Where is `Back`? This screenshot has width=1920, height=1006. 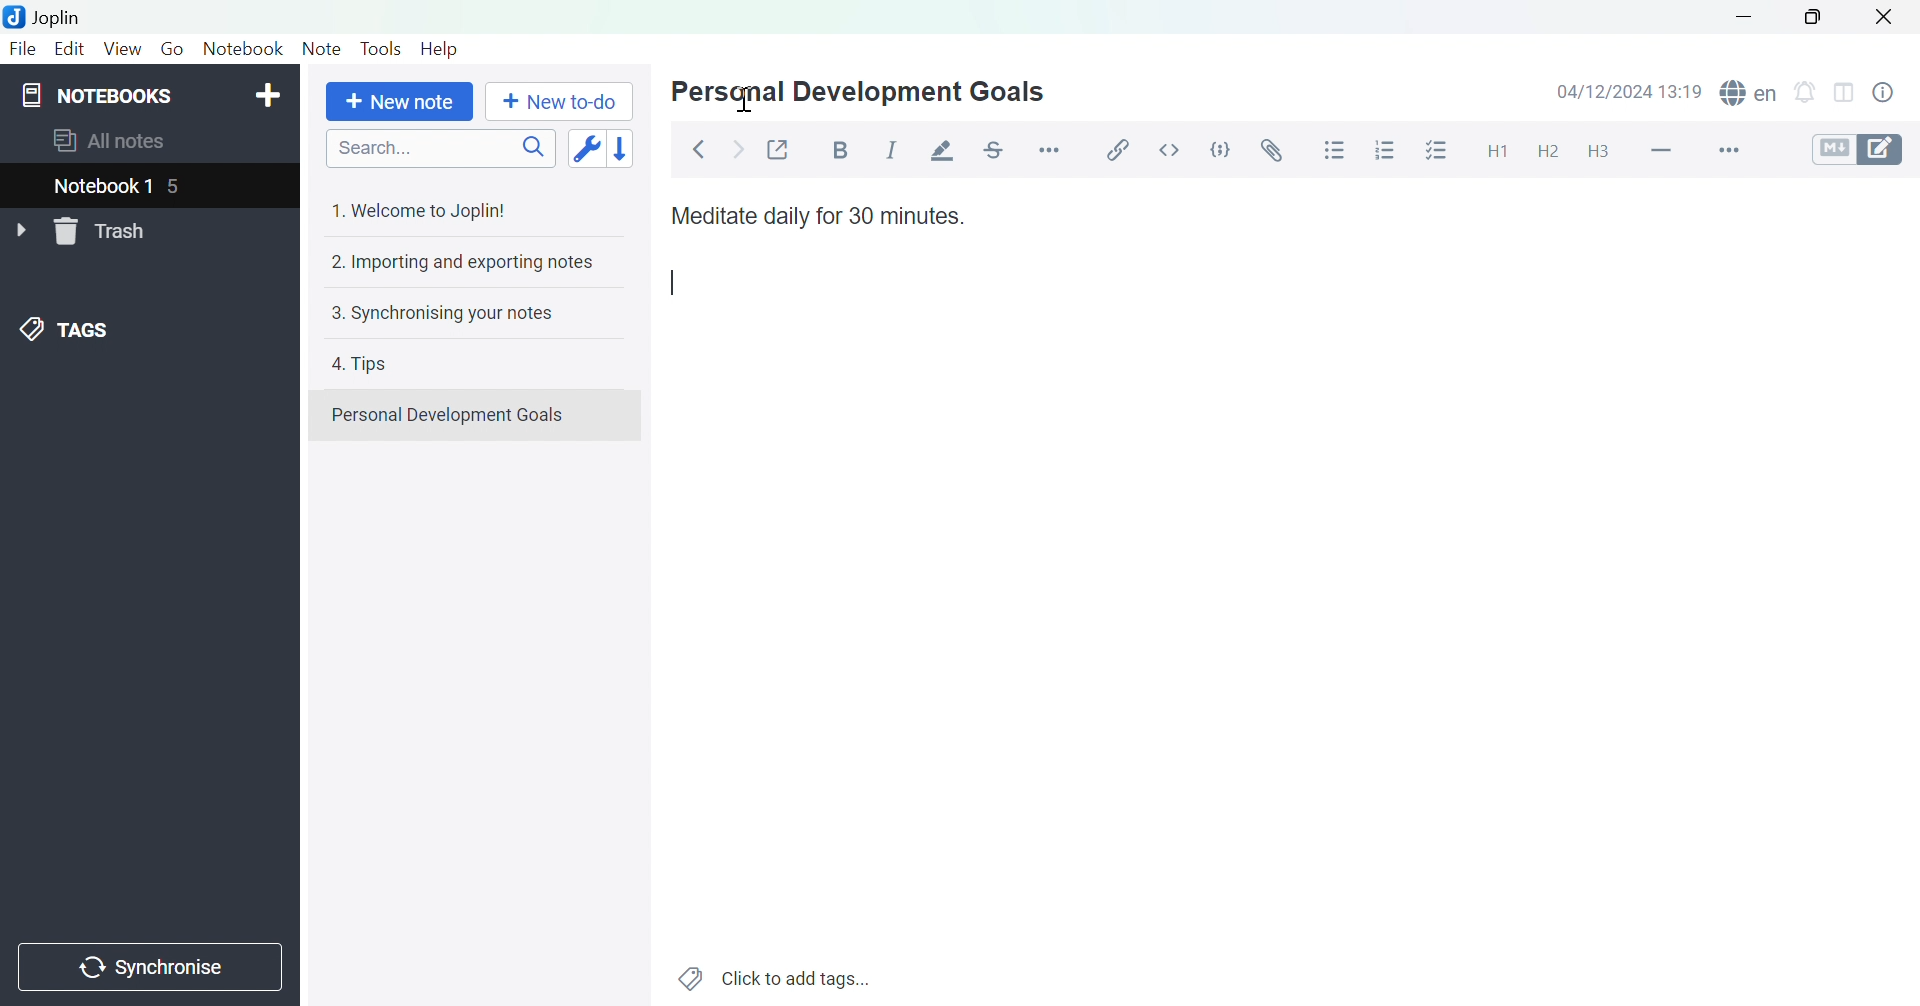
Back is located at coordinates (699, 149).